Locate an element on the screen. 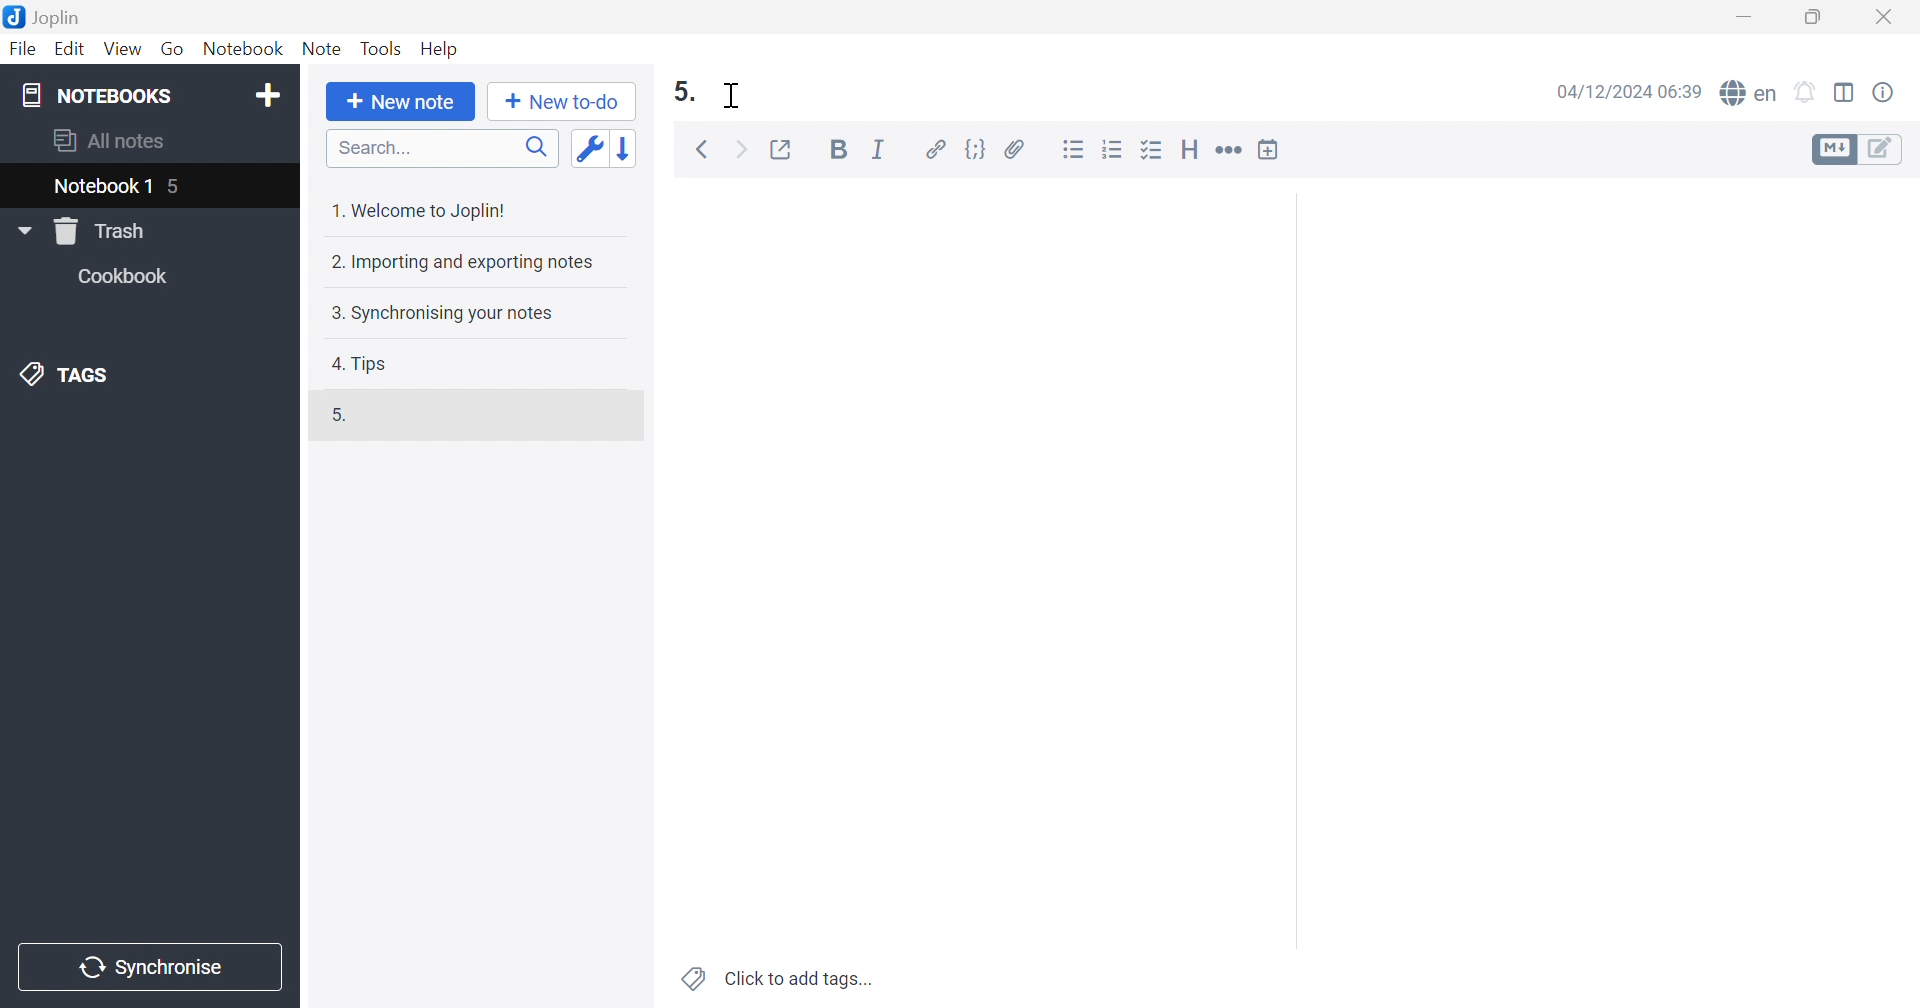  Cursor is located at coordinates (735, 94).